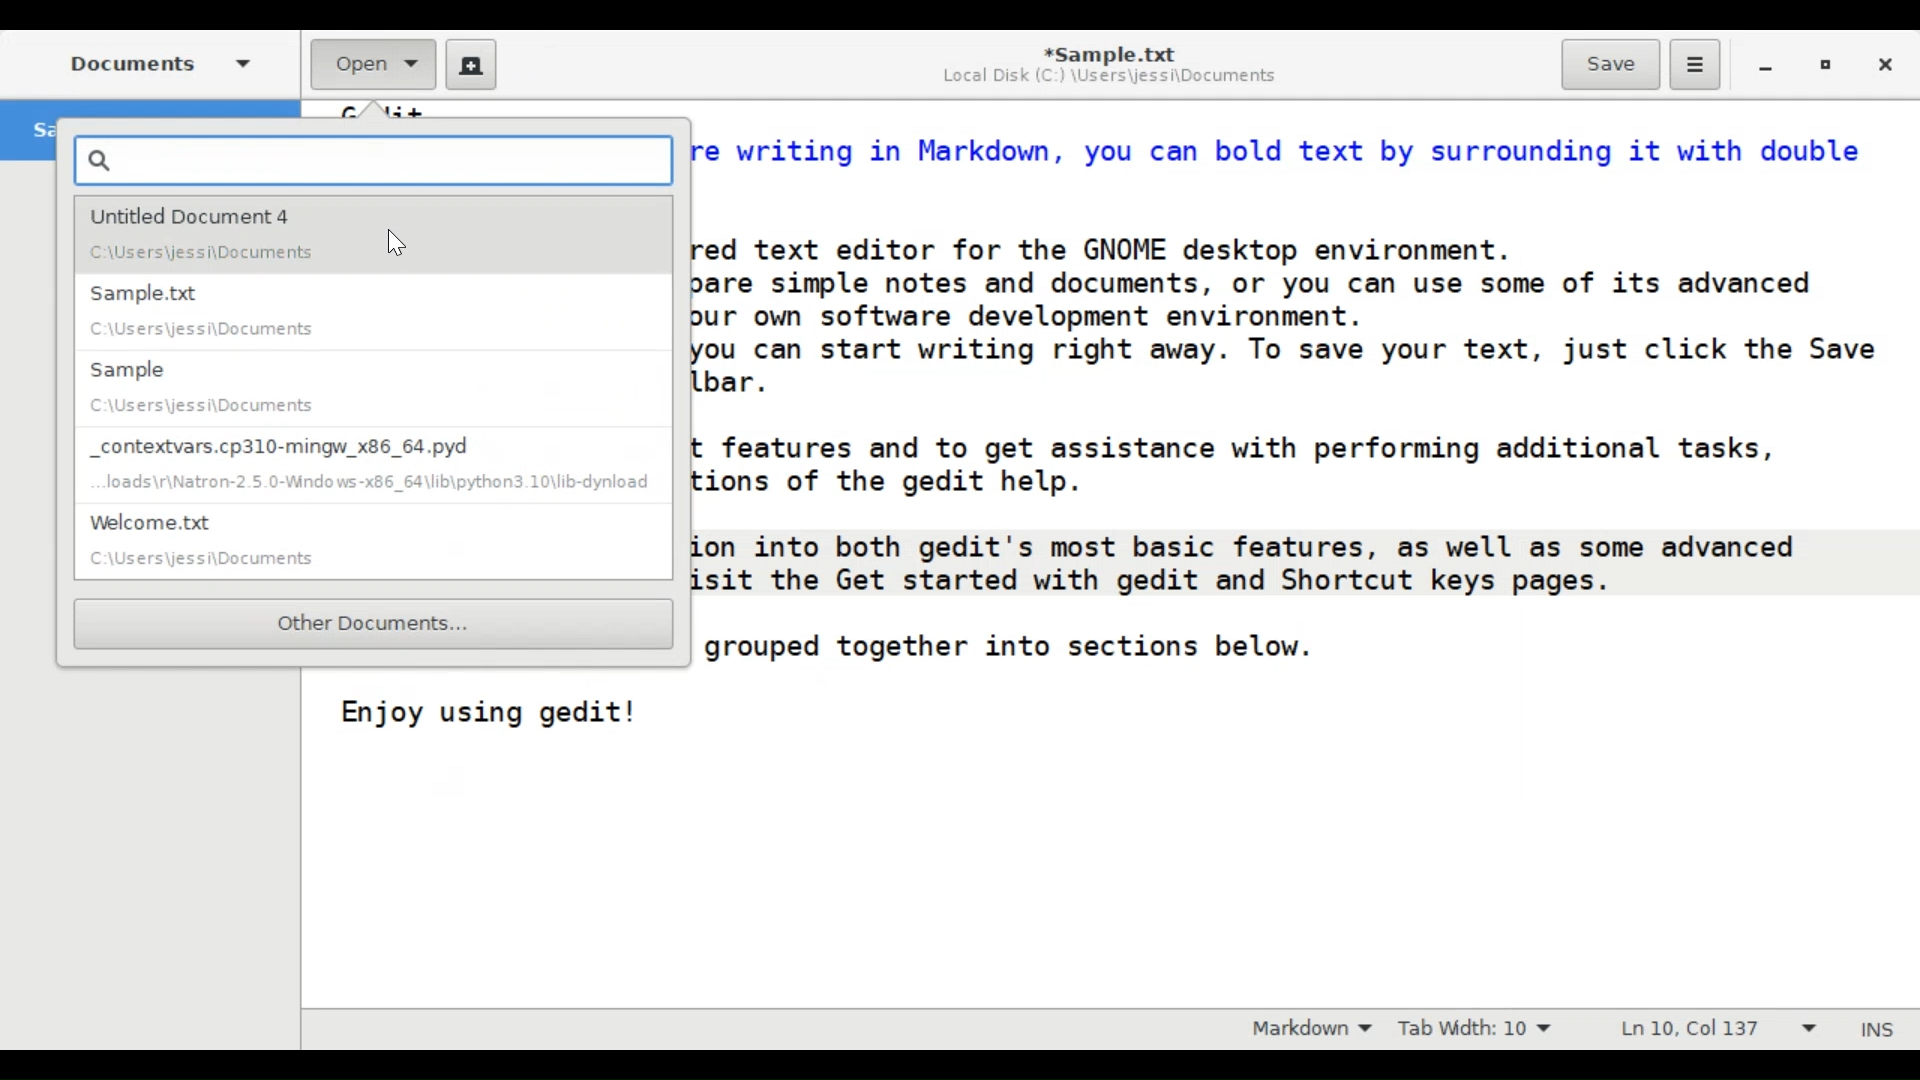 This screenshot has height=1080, width=1920. What do you see at coordinates (374, 542) in the screenshot?
I see `Welcome.txt` at bounding box center [374, 542].